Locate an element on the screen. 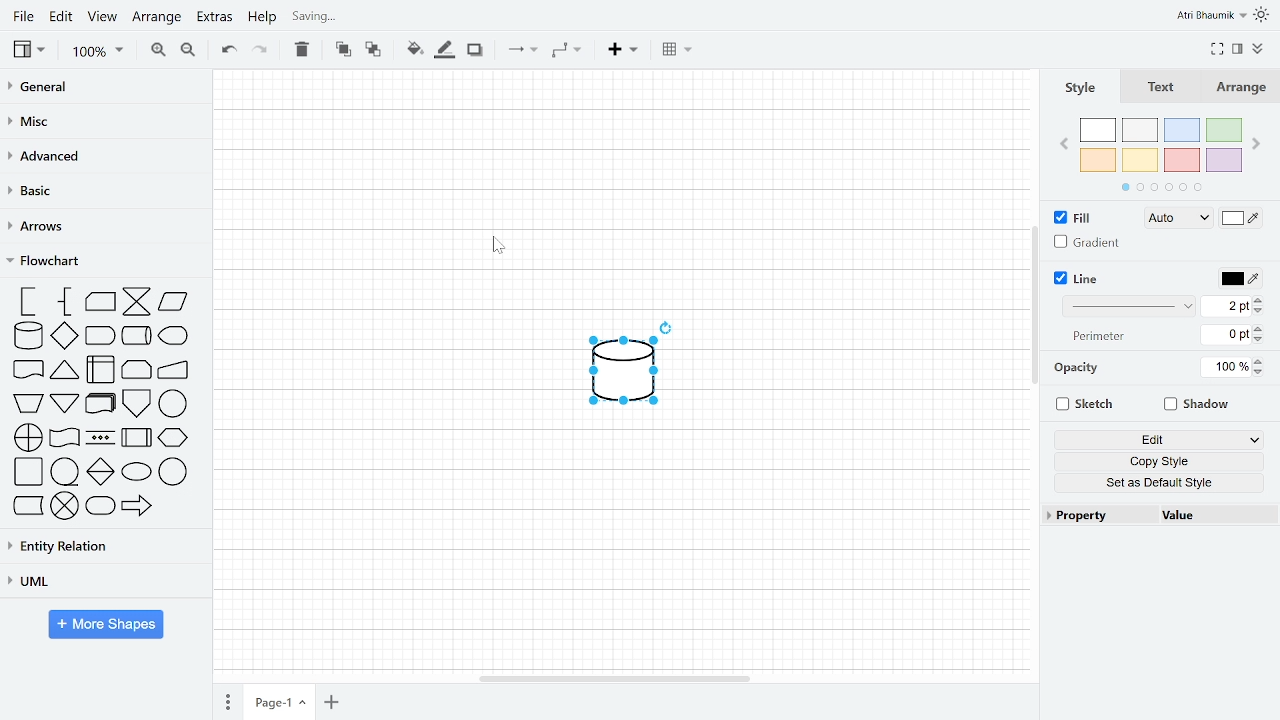 Image resolution: width=1280 pixels, height=720 pixels. extract or measurement is located at coordinates (65, 371).